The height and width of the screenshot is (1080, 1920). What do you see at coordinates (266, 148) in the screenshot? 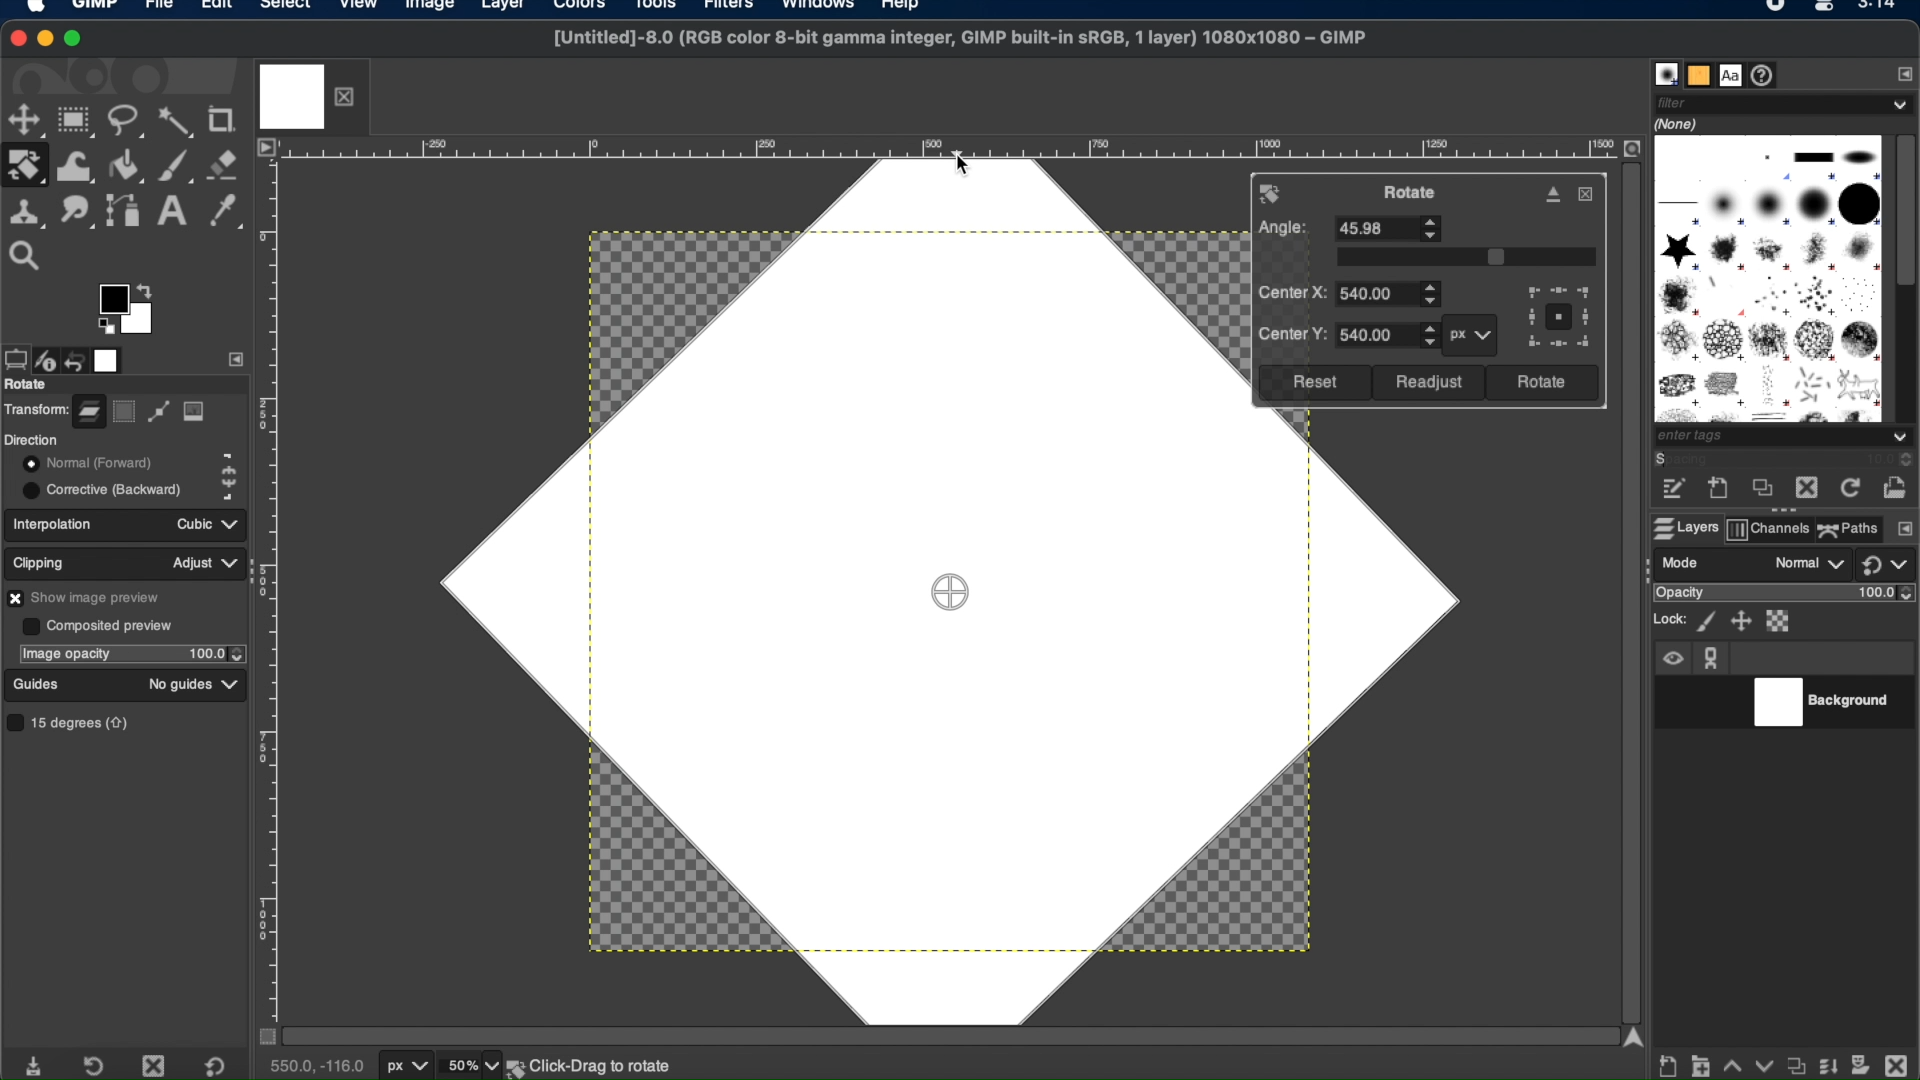
I see `access image menu` at bounding box center [266, 148].